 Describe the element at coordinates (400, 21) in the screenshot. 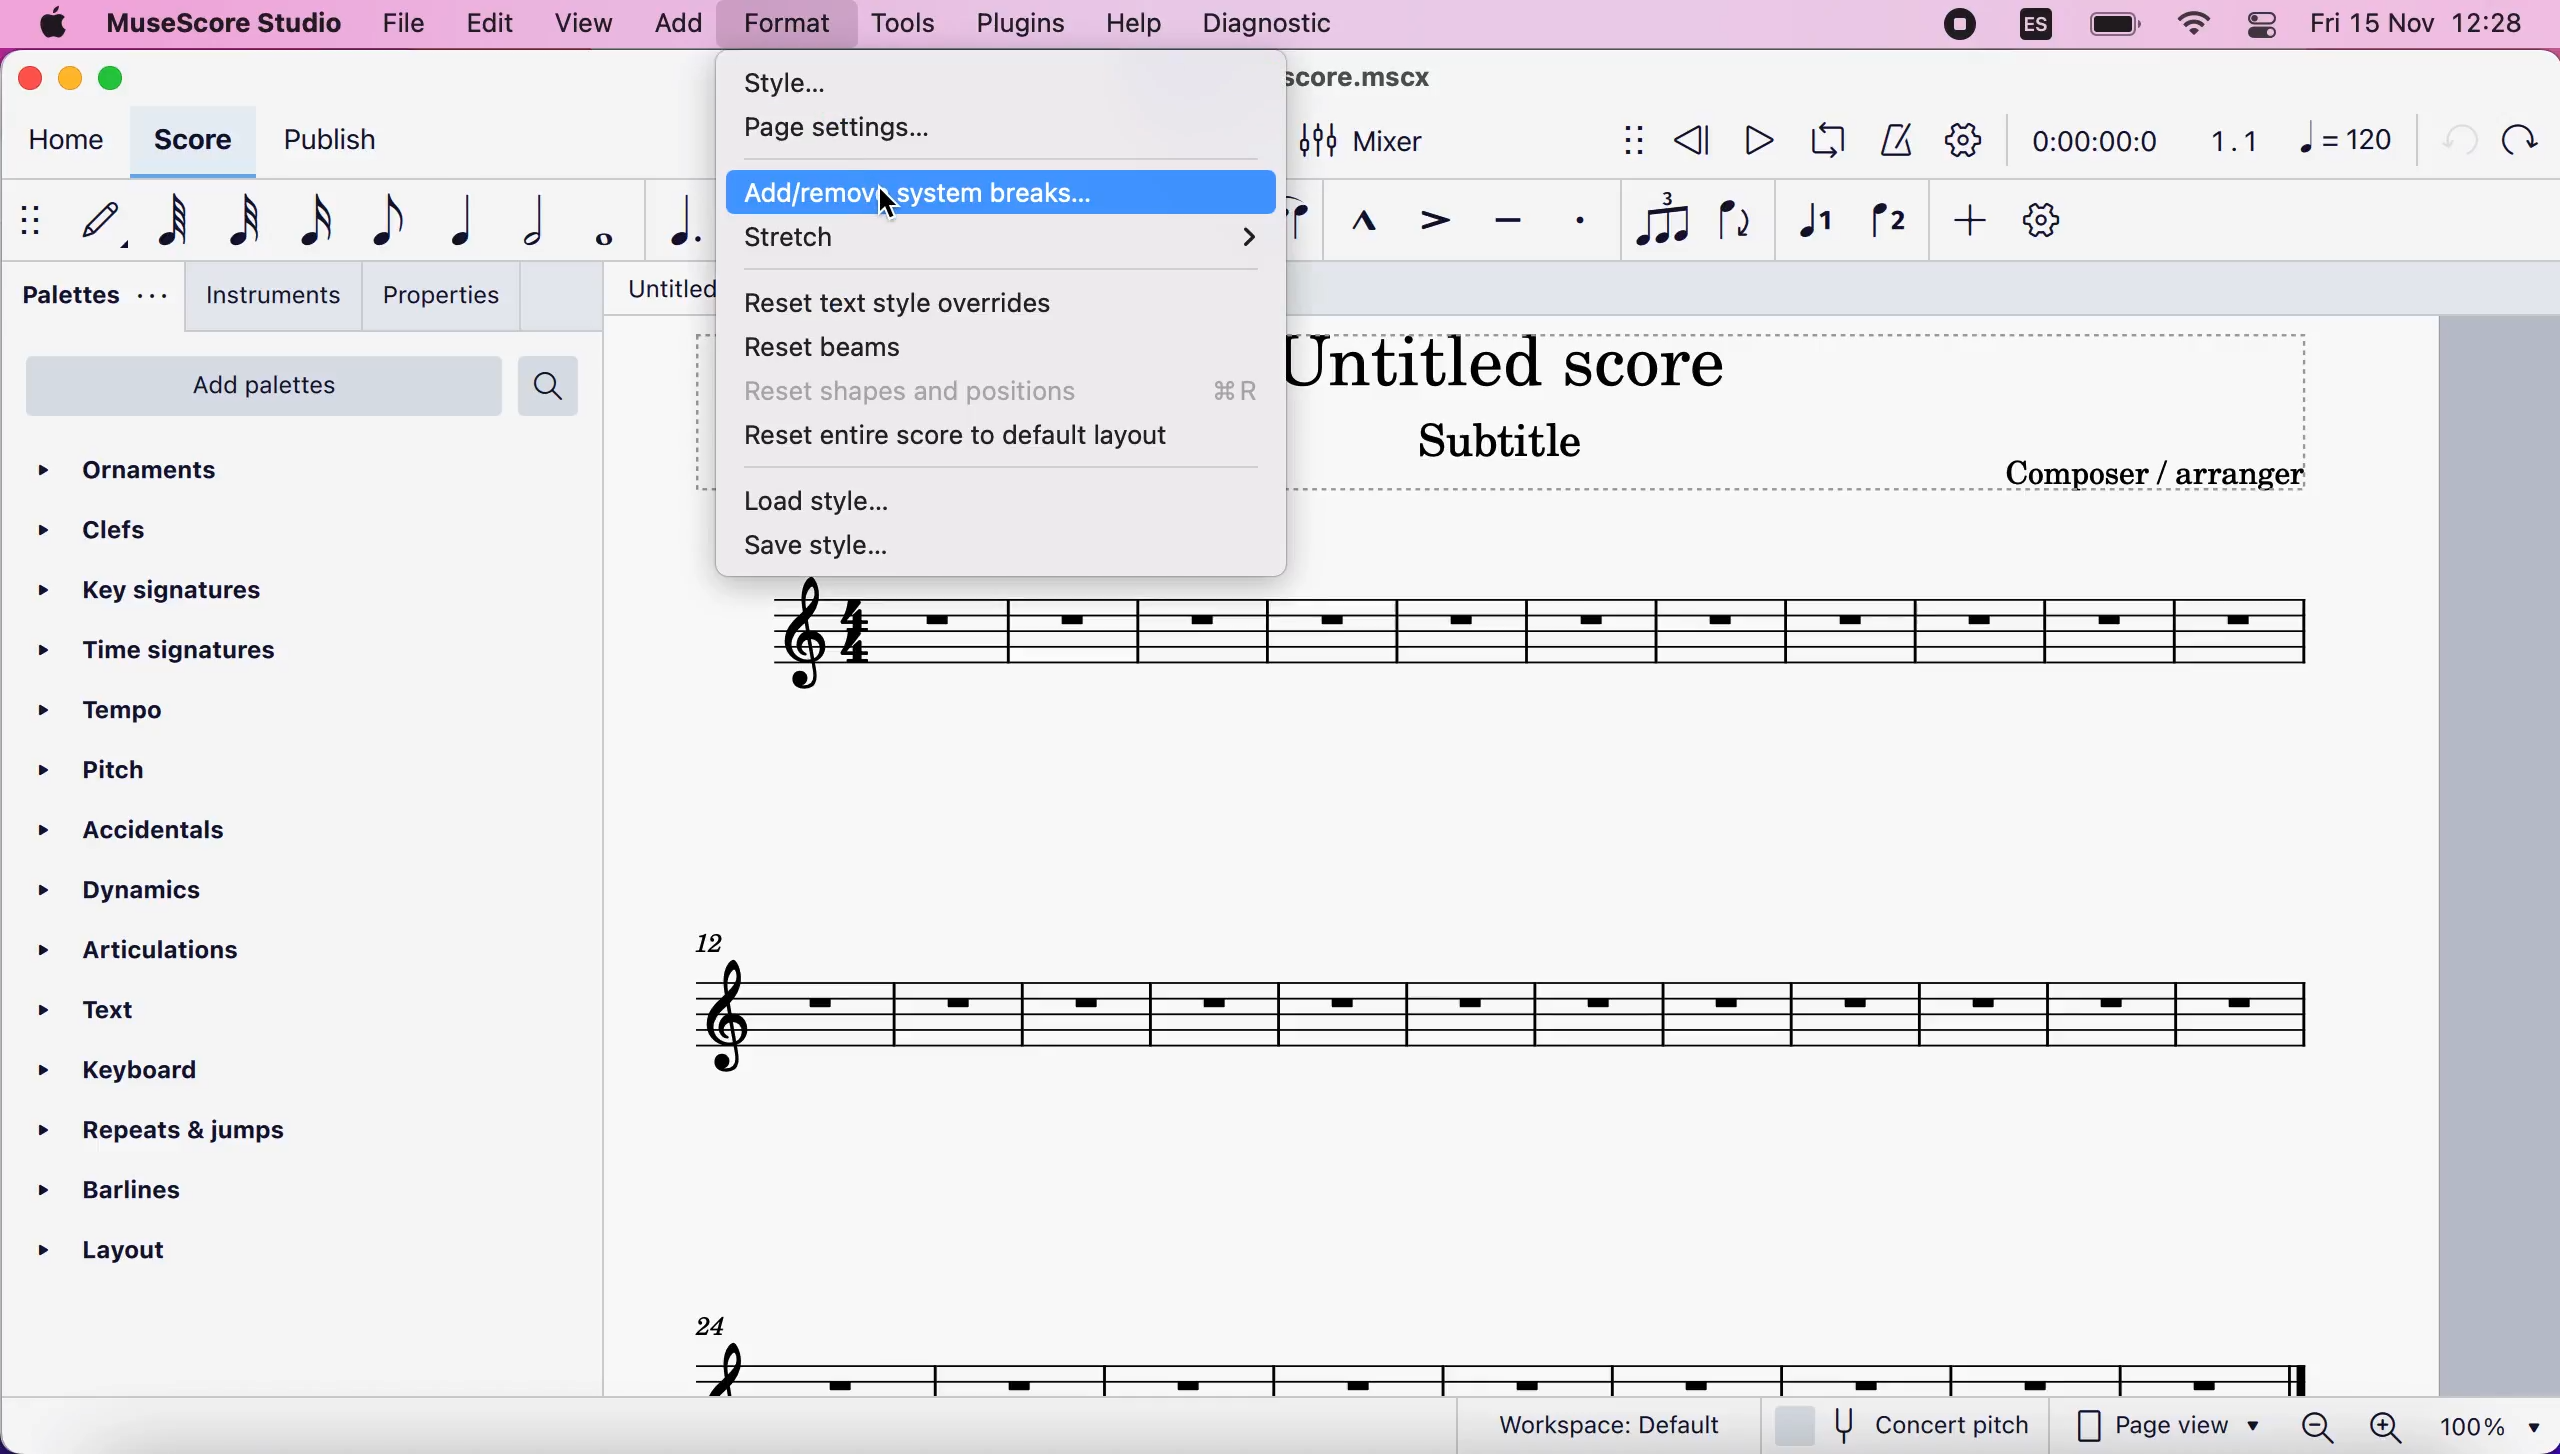

I see `file` at that location.